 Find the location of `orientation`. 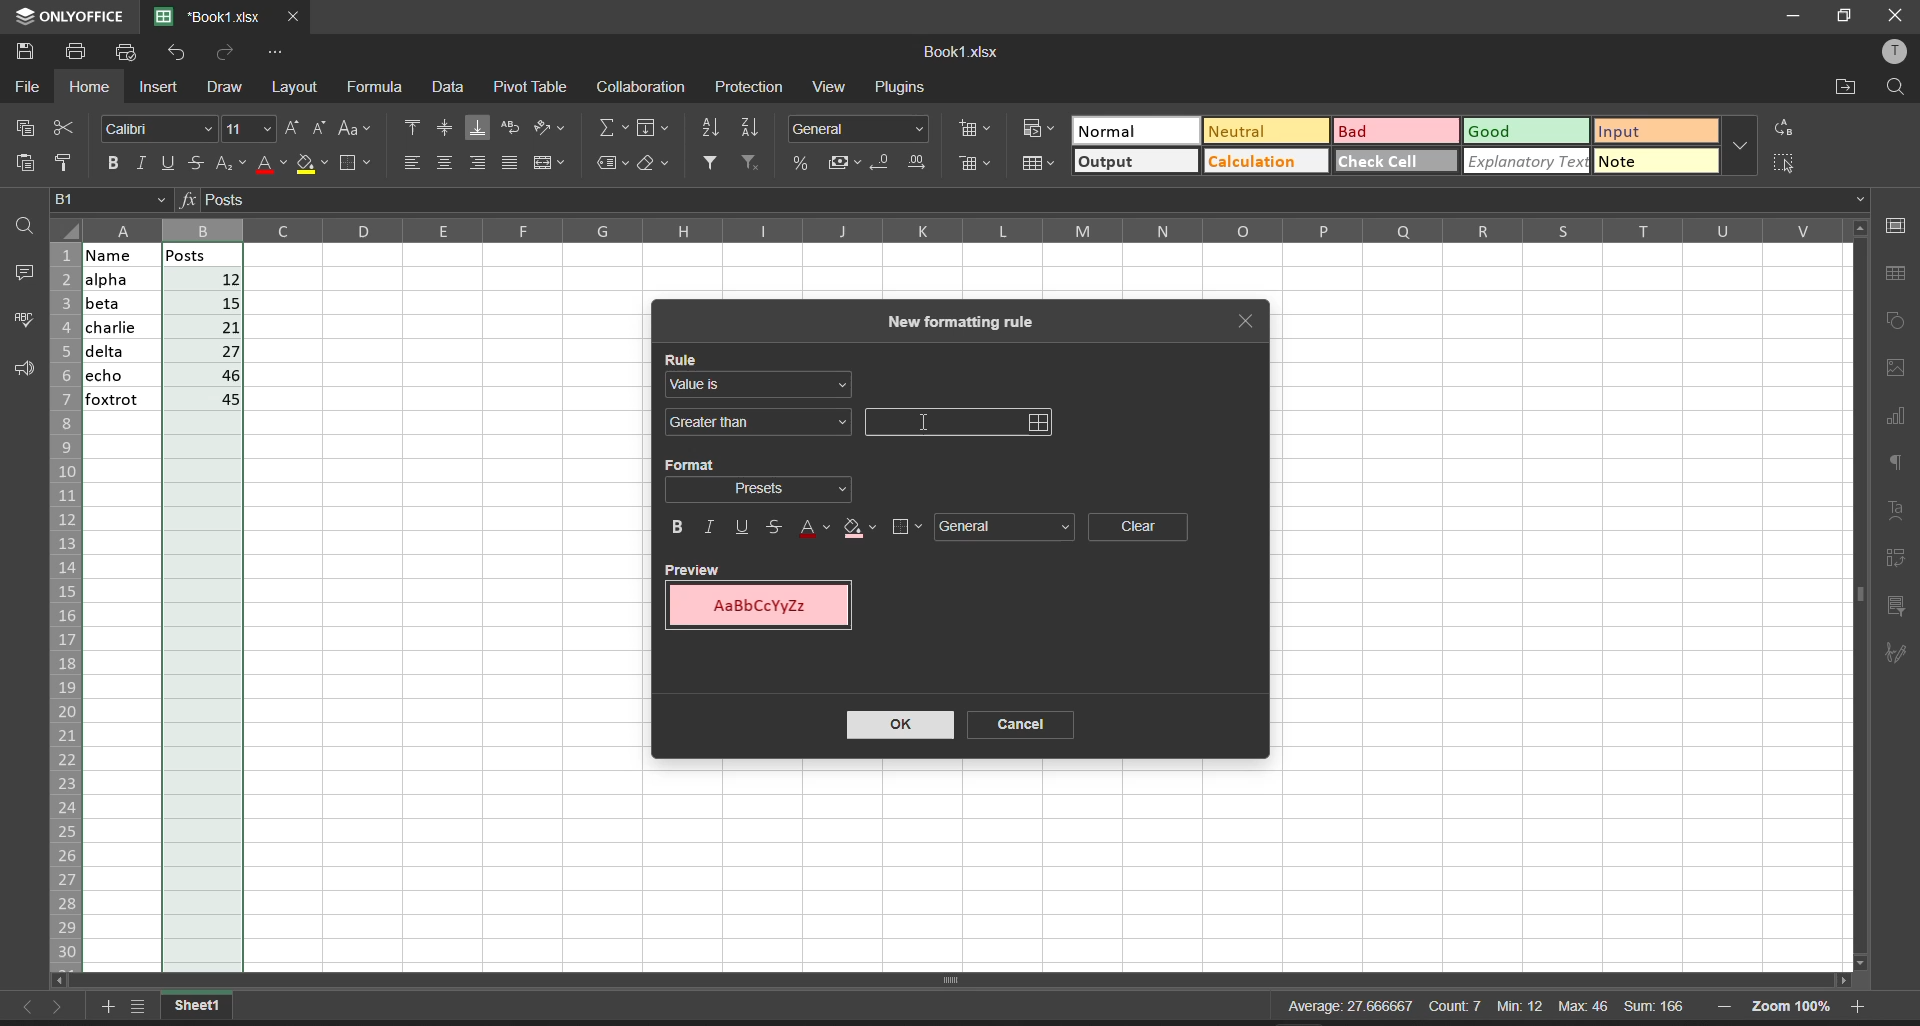

orientation is located at coordinates (555, 126).